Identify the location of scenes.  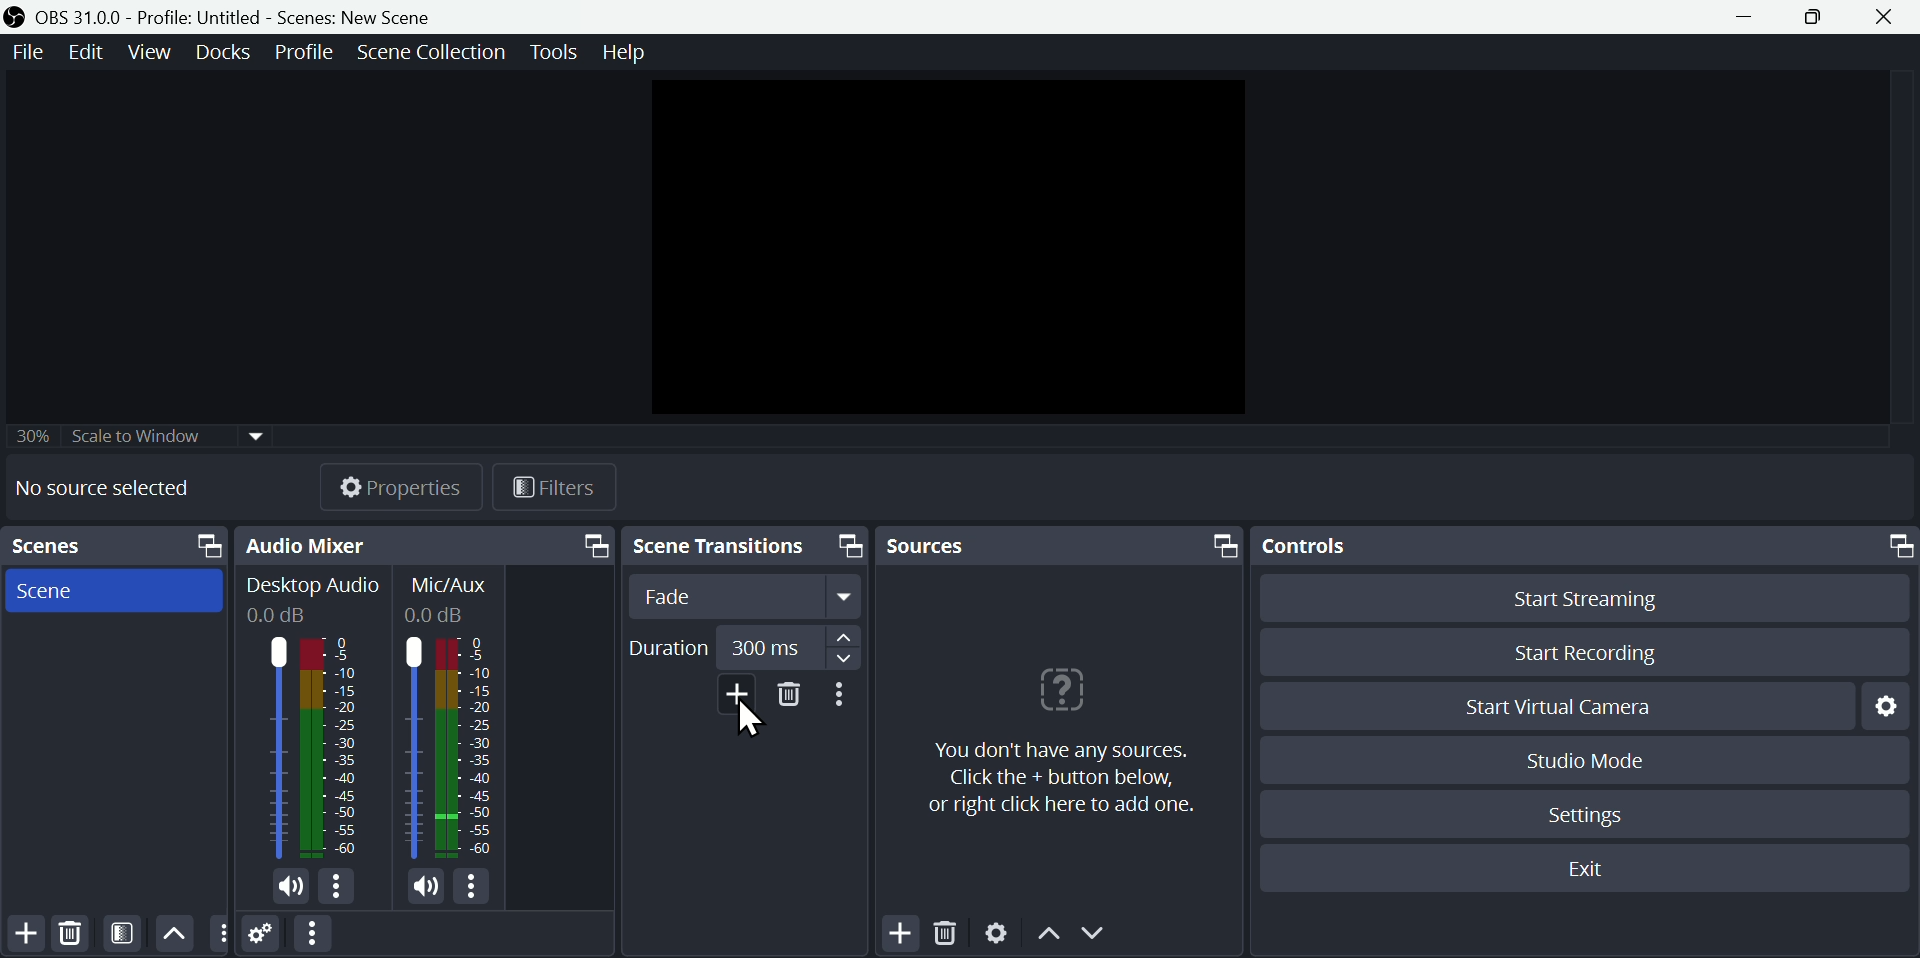
(114, 591).